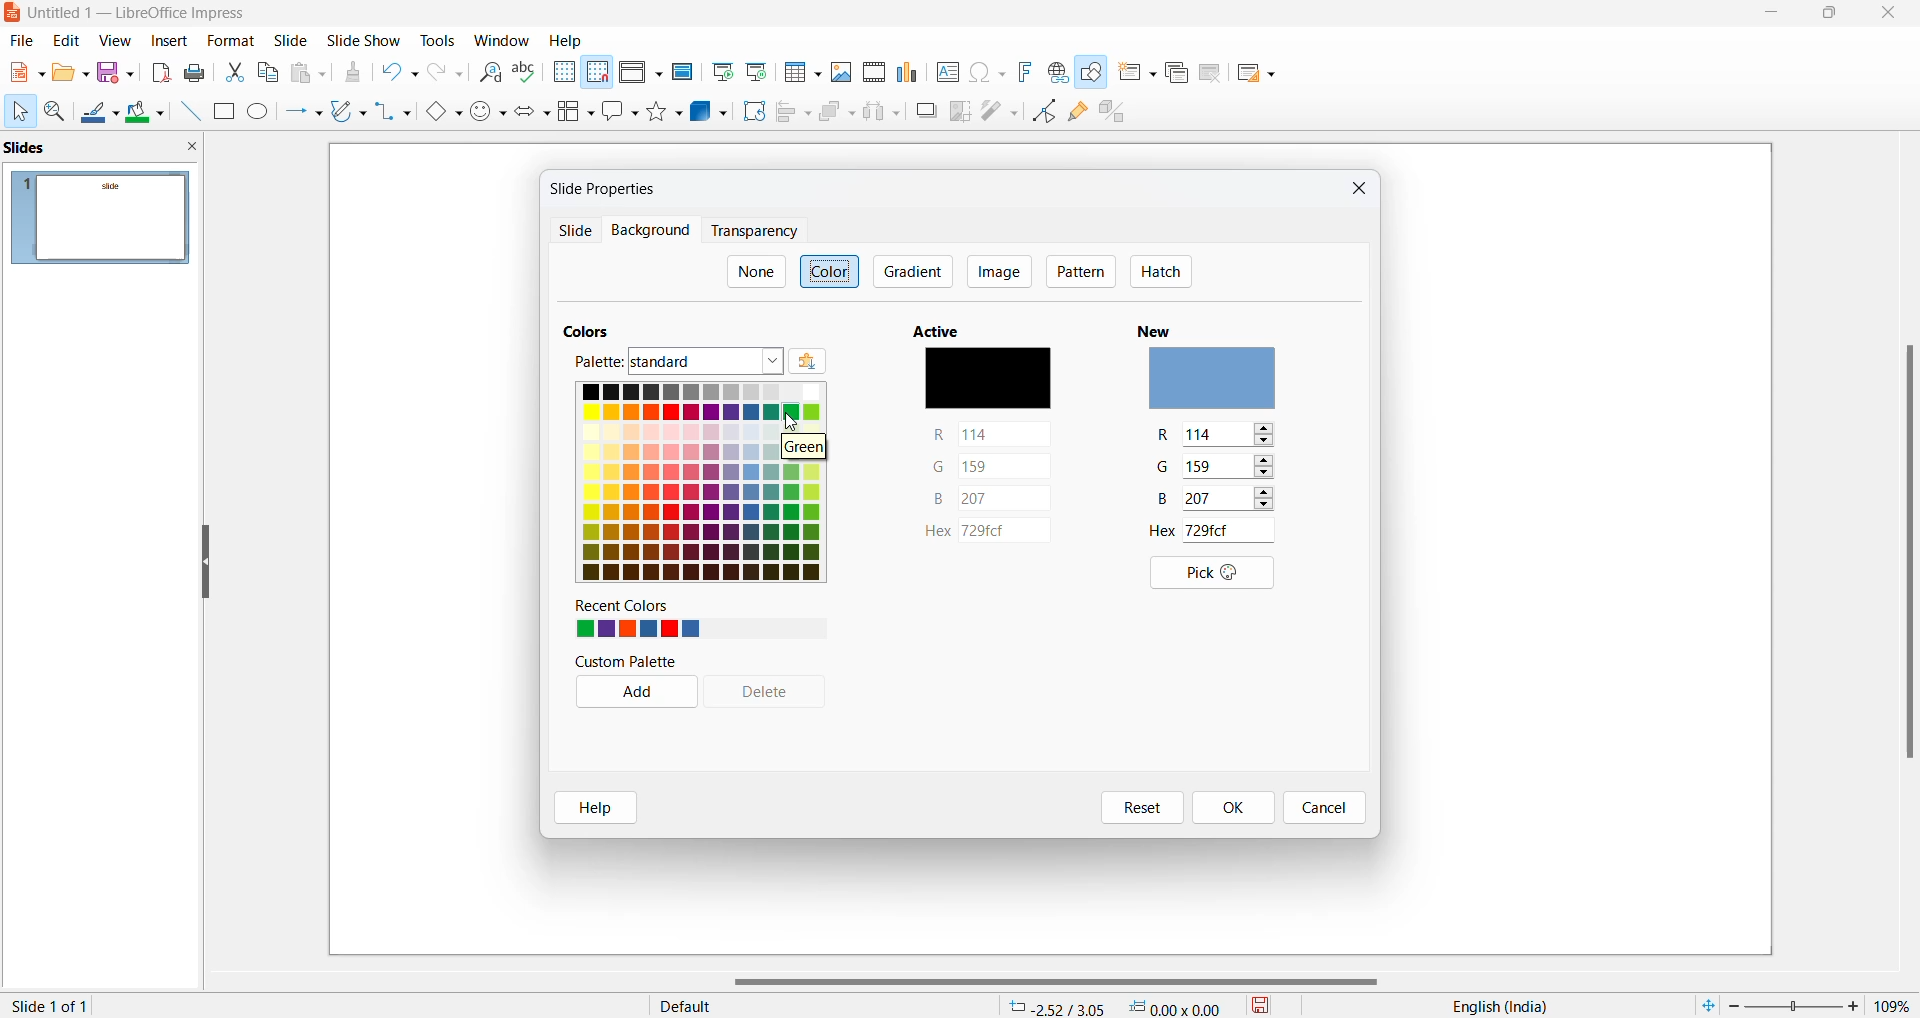 The height and width of the screenshot is (1018, 1920). I want to click on current color preview, so click(987, 381).